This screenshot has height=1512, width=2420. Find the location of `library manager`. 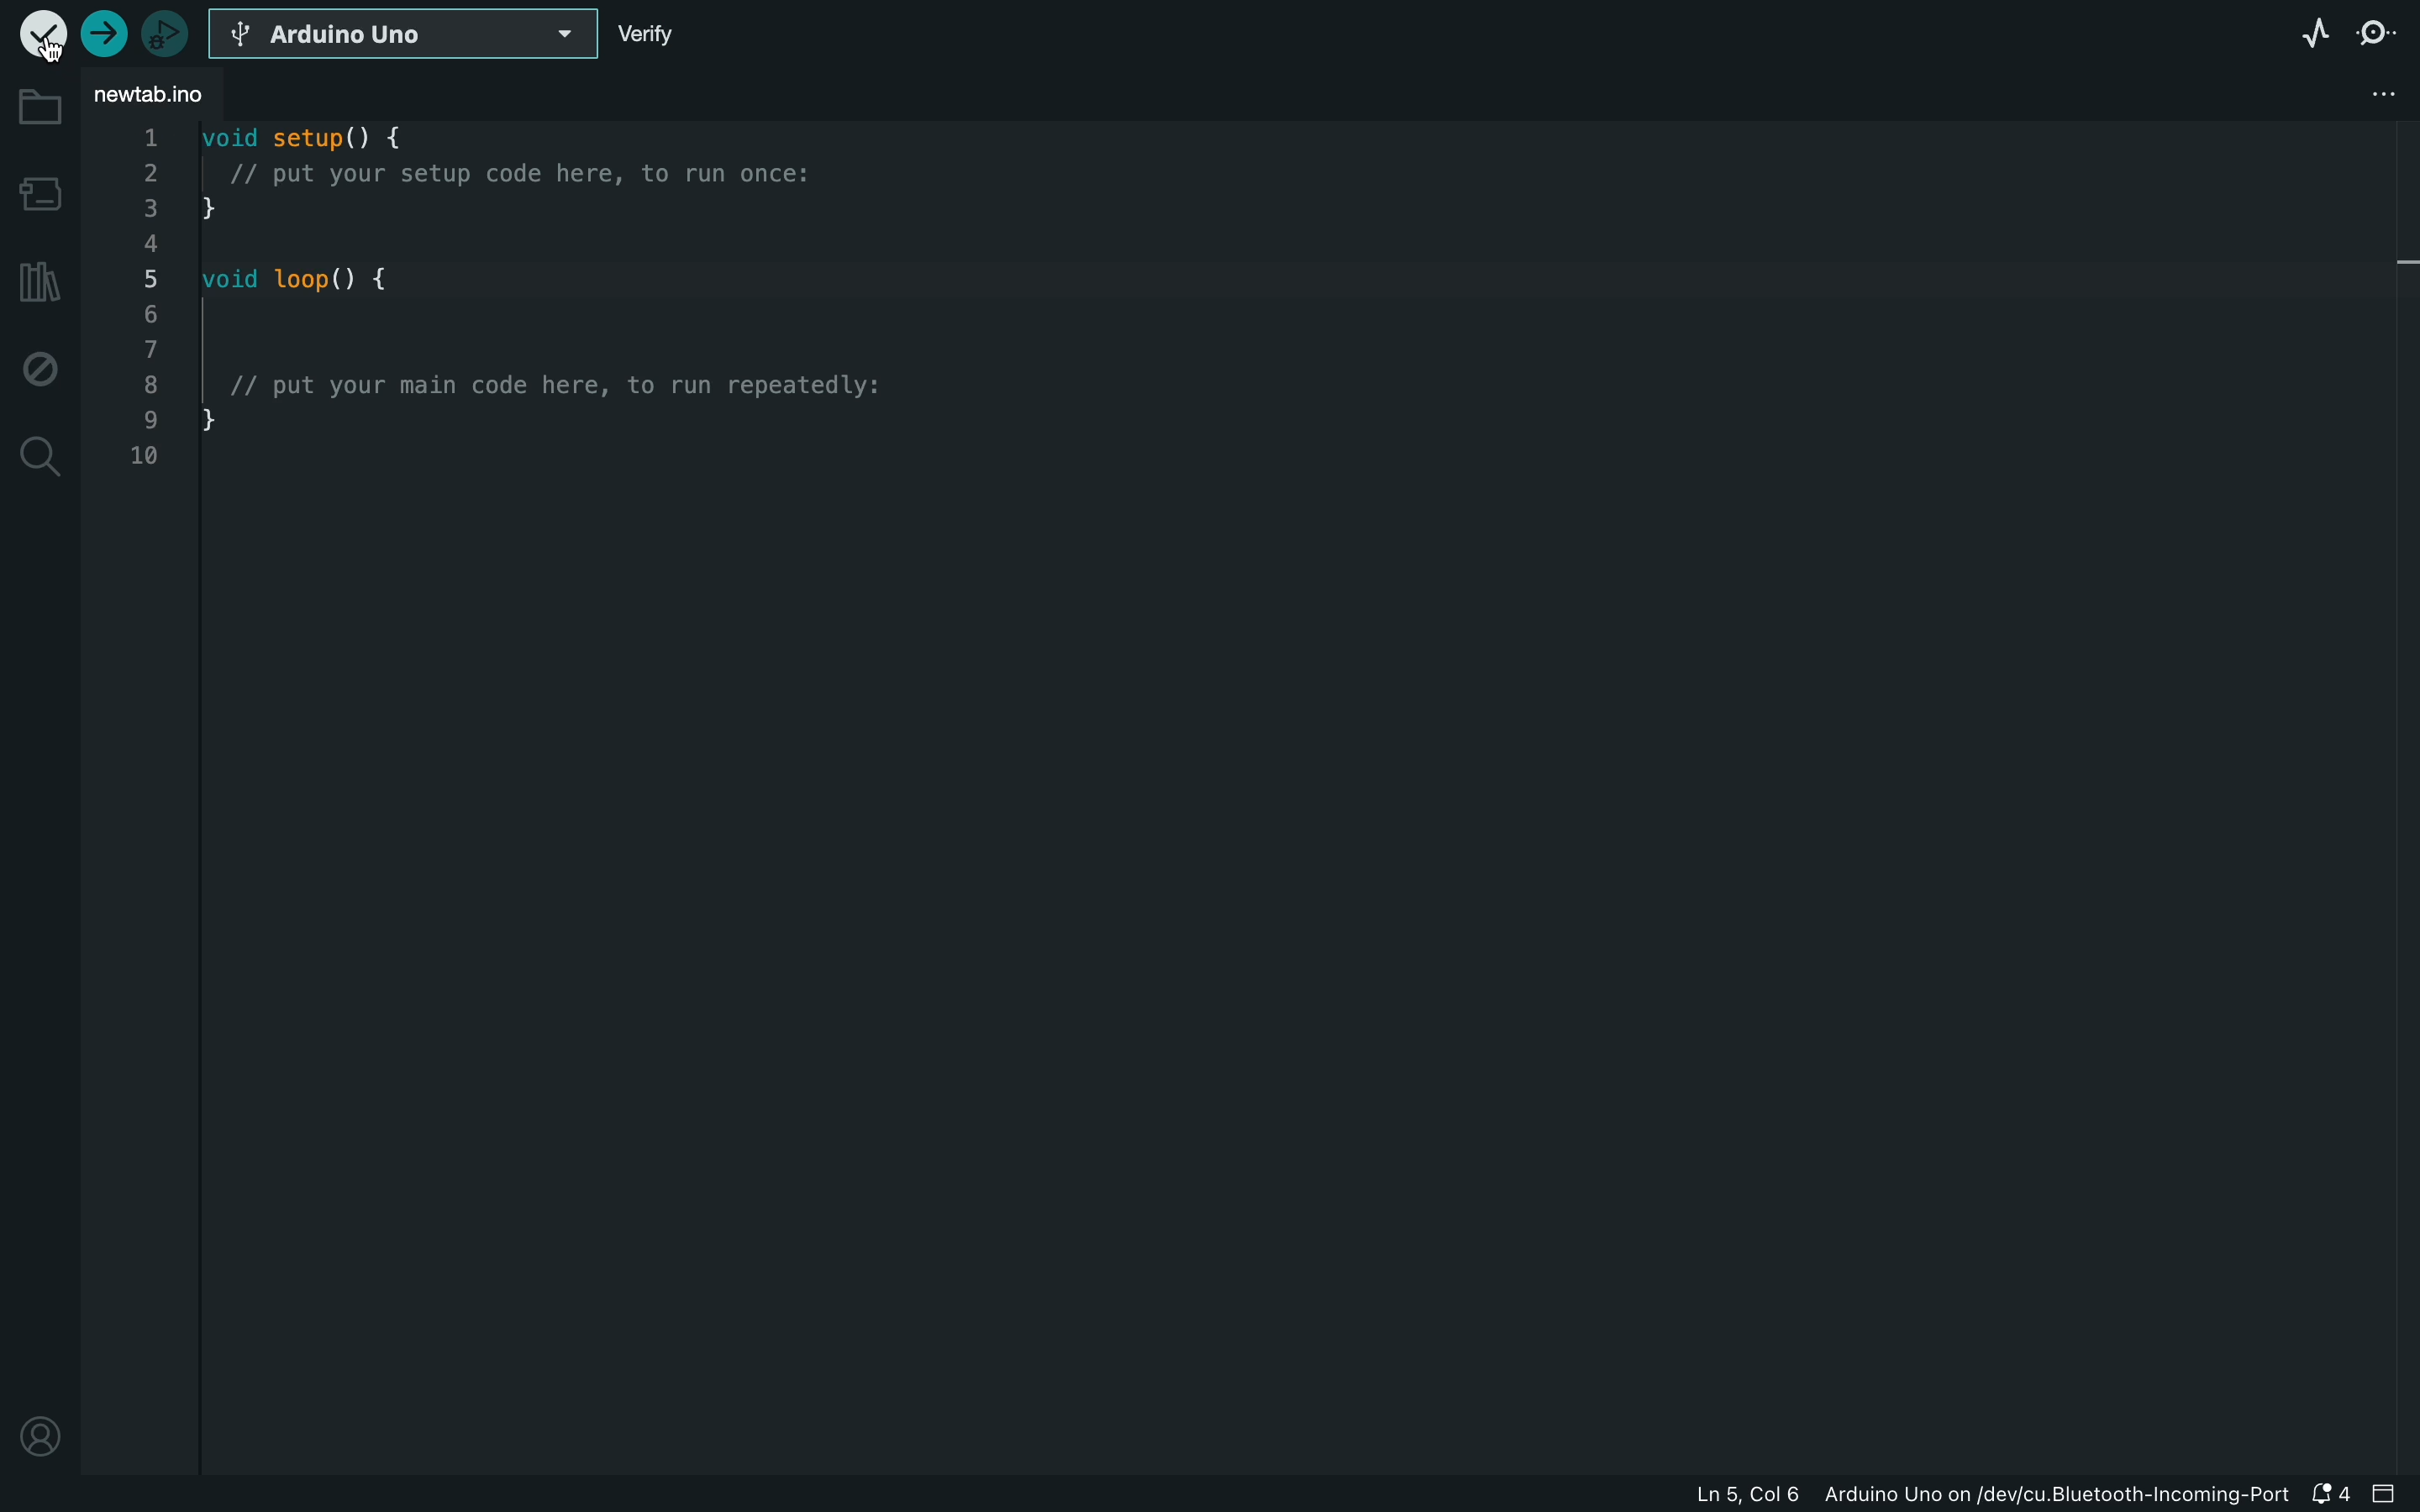

library manager is located at coordinates (37, 278).